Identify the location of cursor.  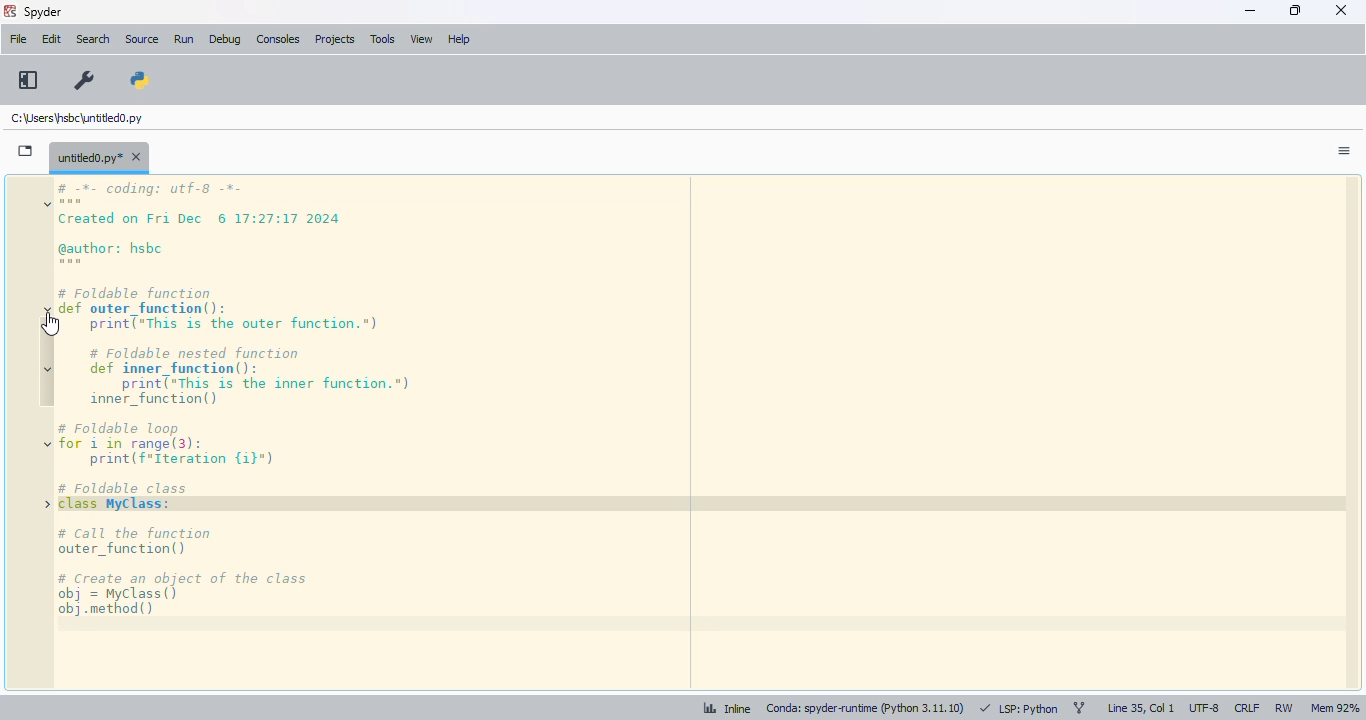
(51, 324).